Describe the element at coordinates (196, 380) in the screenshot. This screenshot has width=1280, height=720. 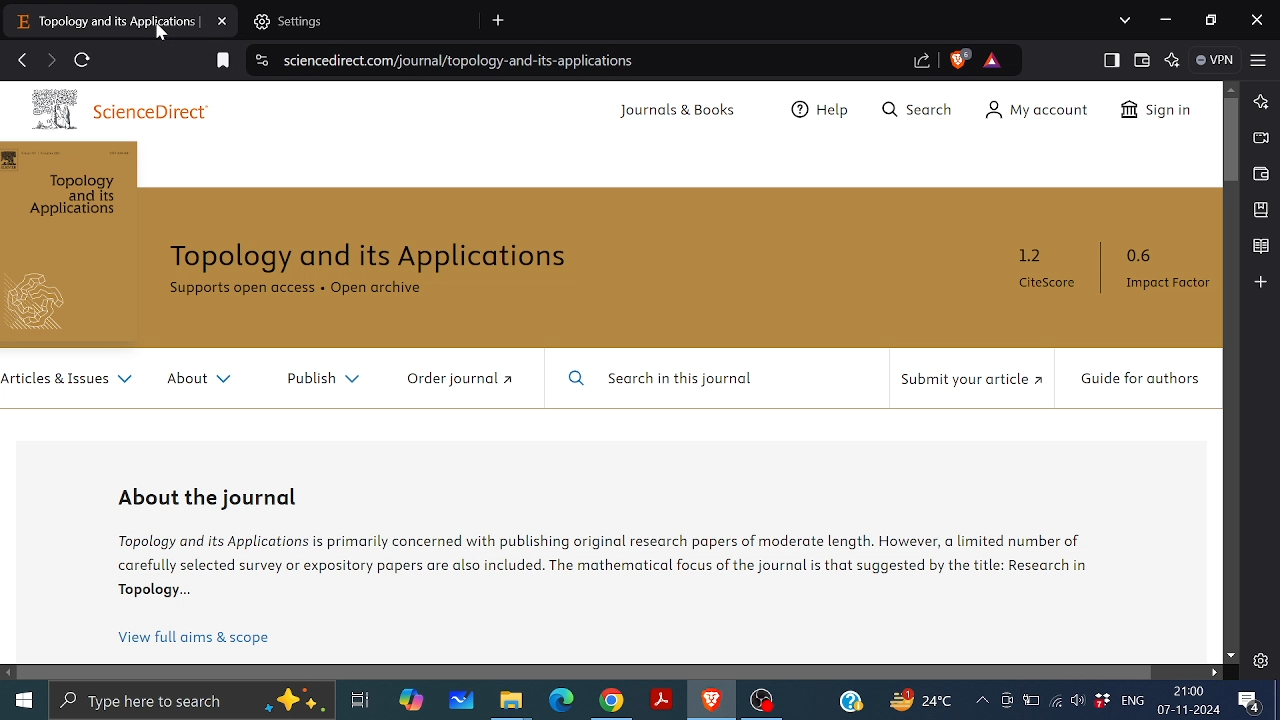
I see `About ` at that location.